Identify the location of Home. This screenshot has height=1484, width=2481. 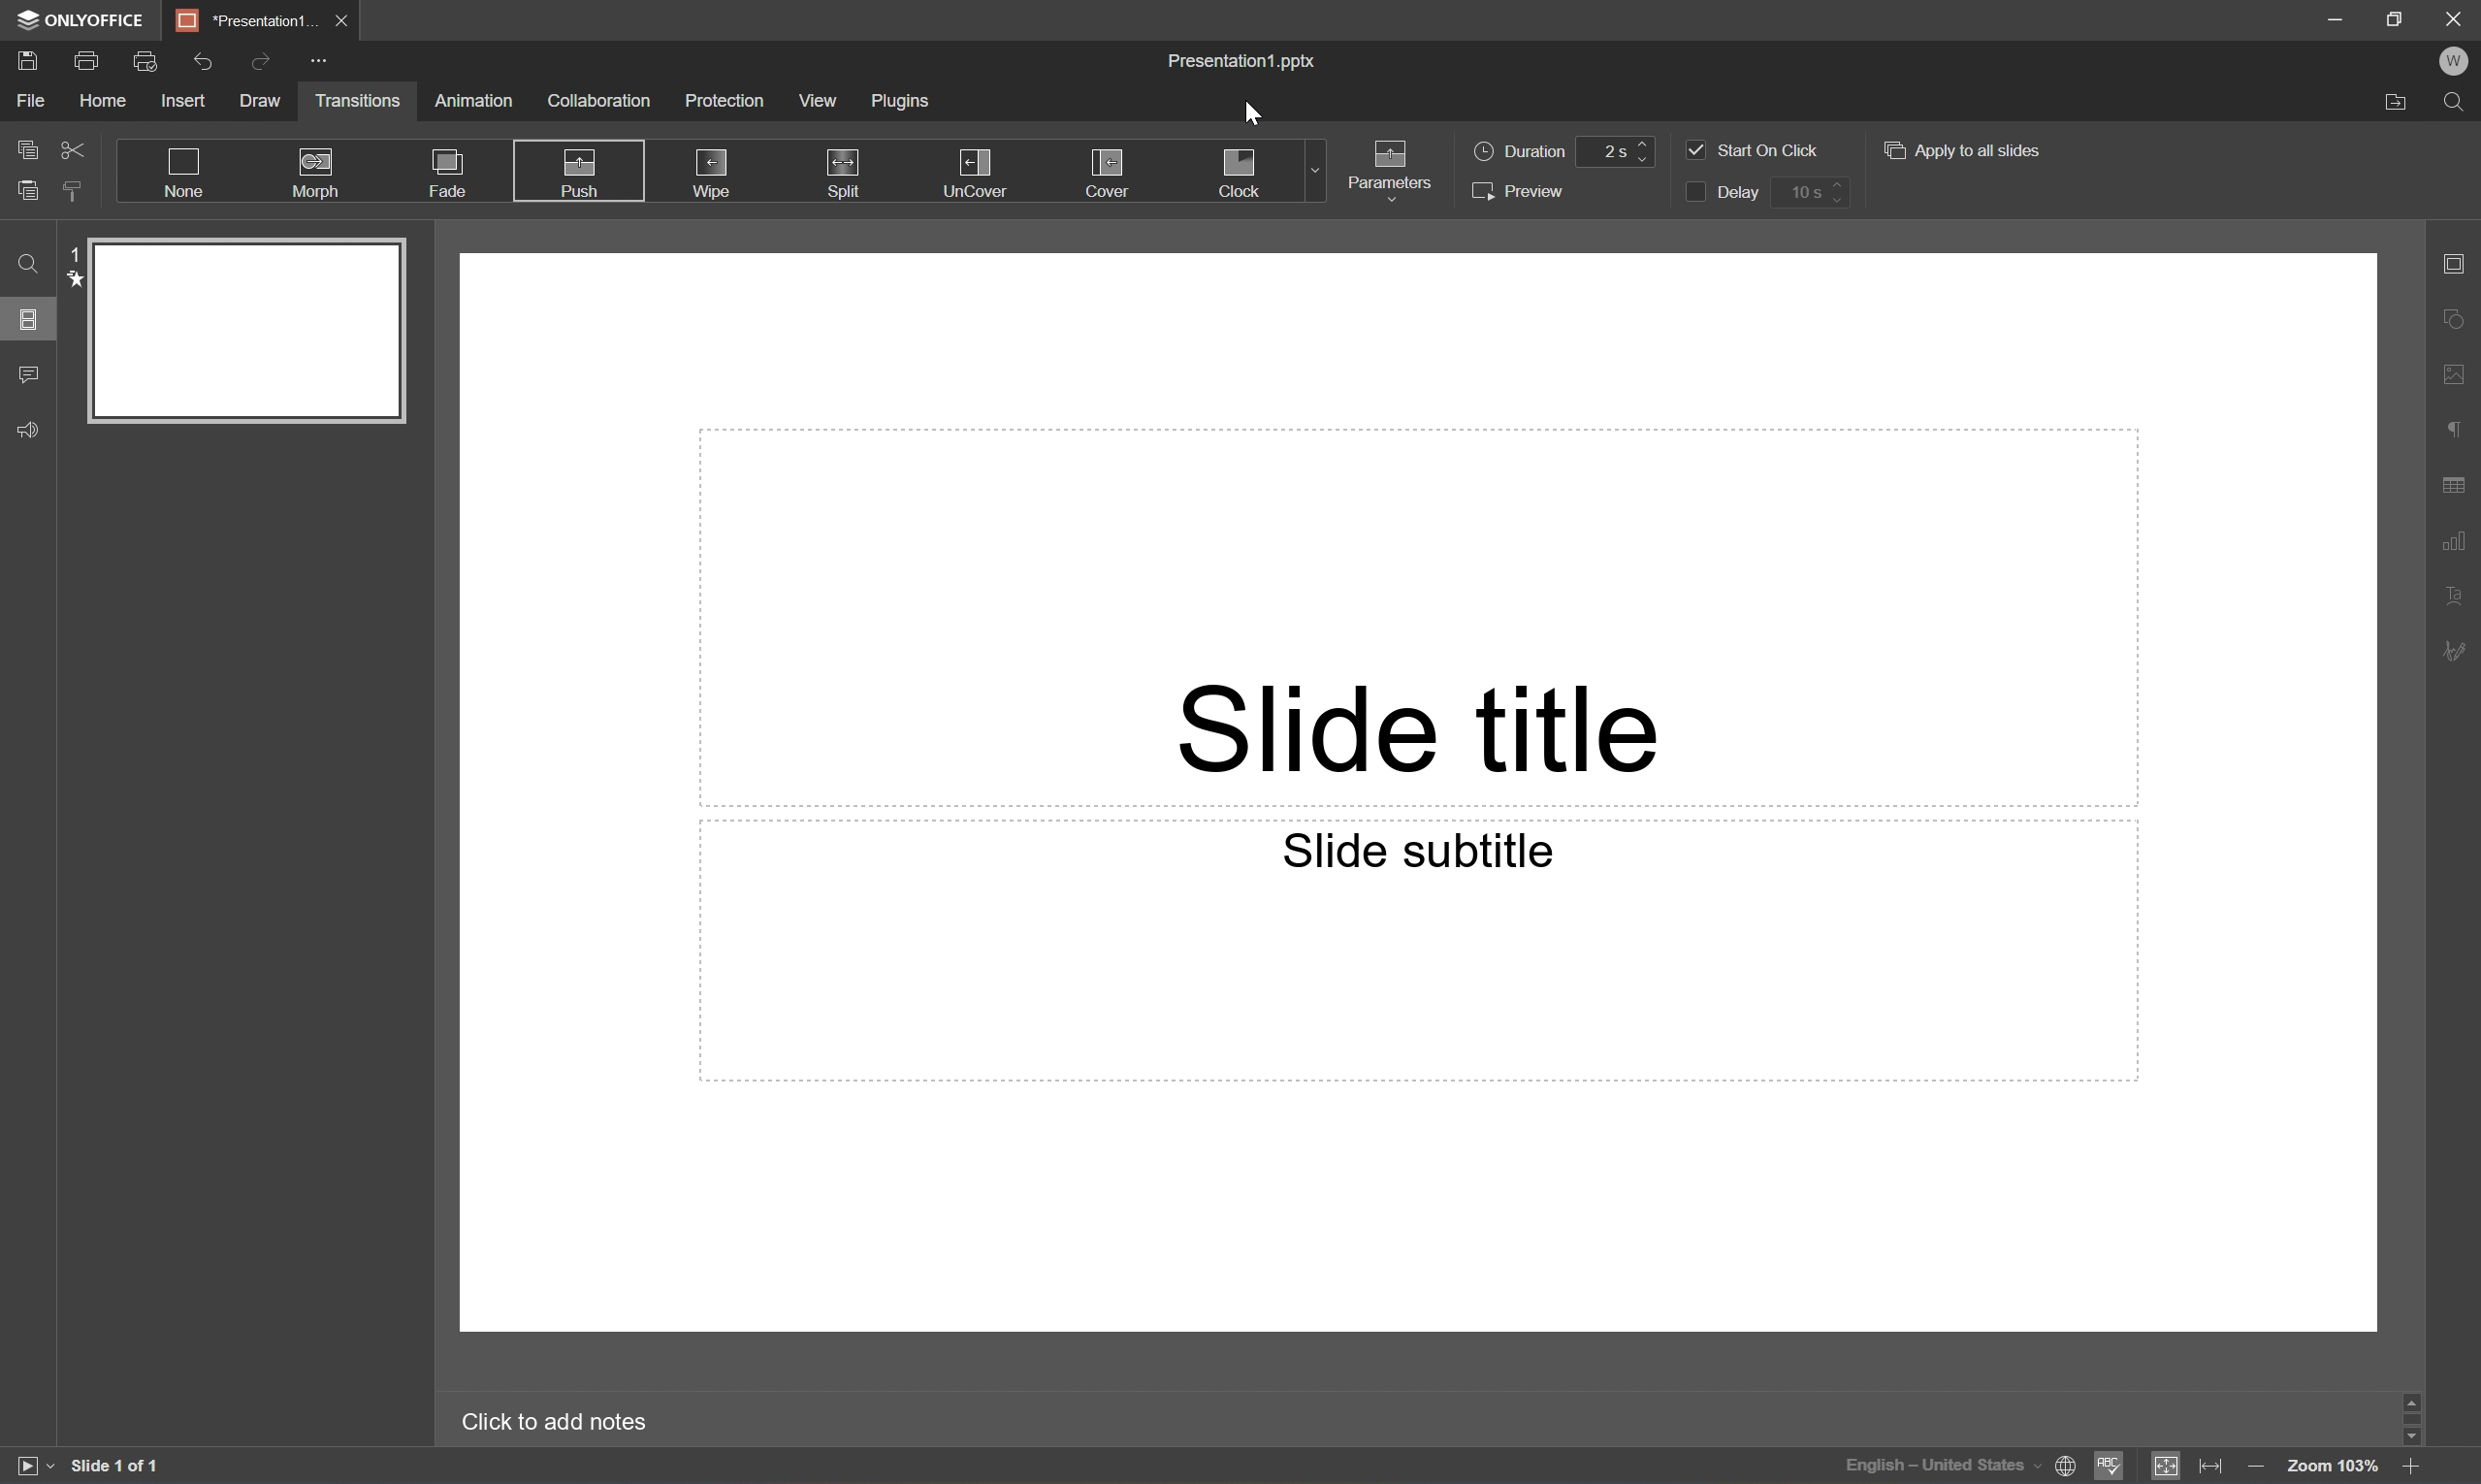
(101, 99).